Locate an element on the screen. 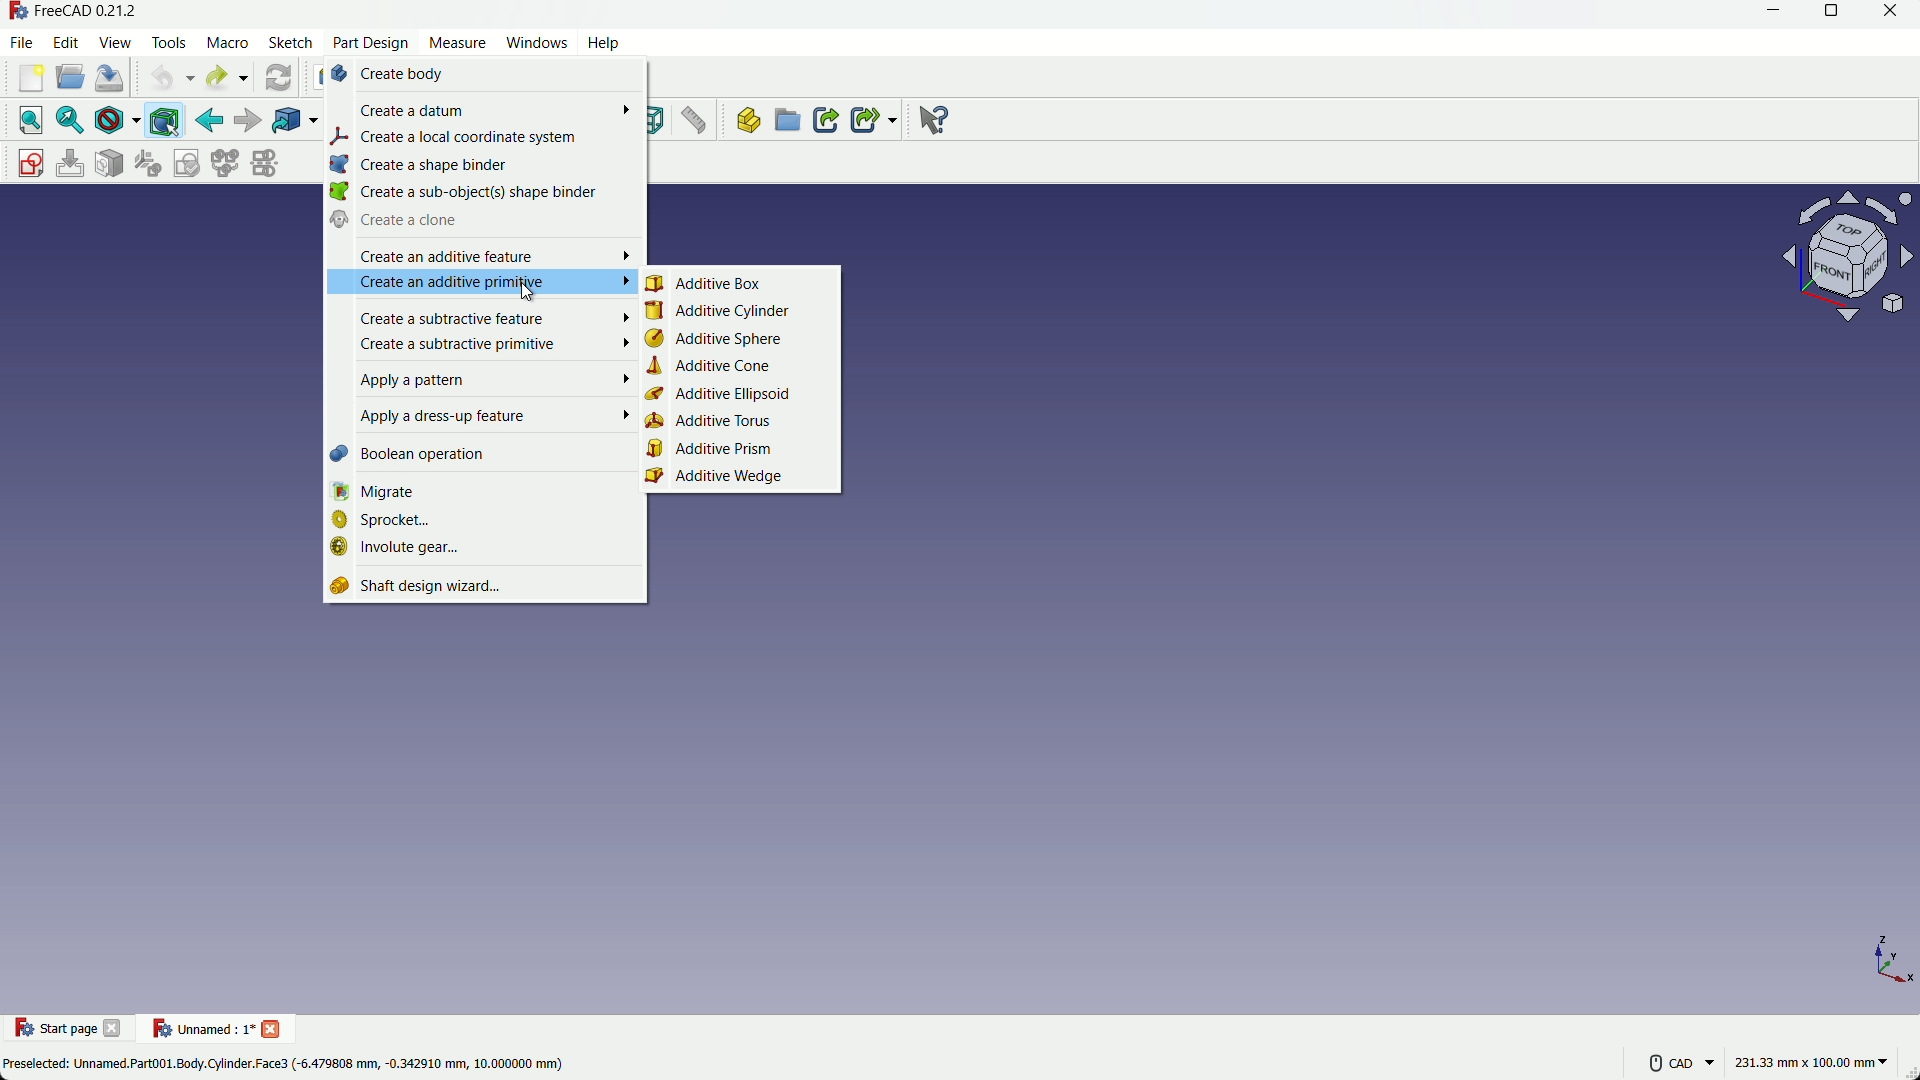   is located at coordinates (1866, 92).